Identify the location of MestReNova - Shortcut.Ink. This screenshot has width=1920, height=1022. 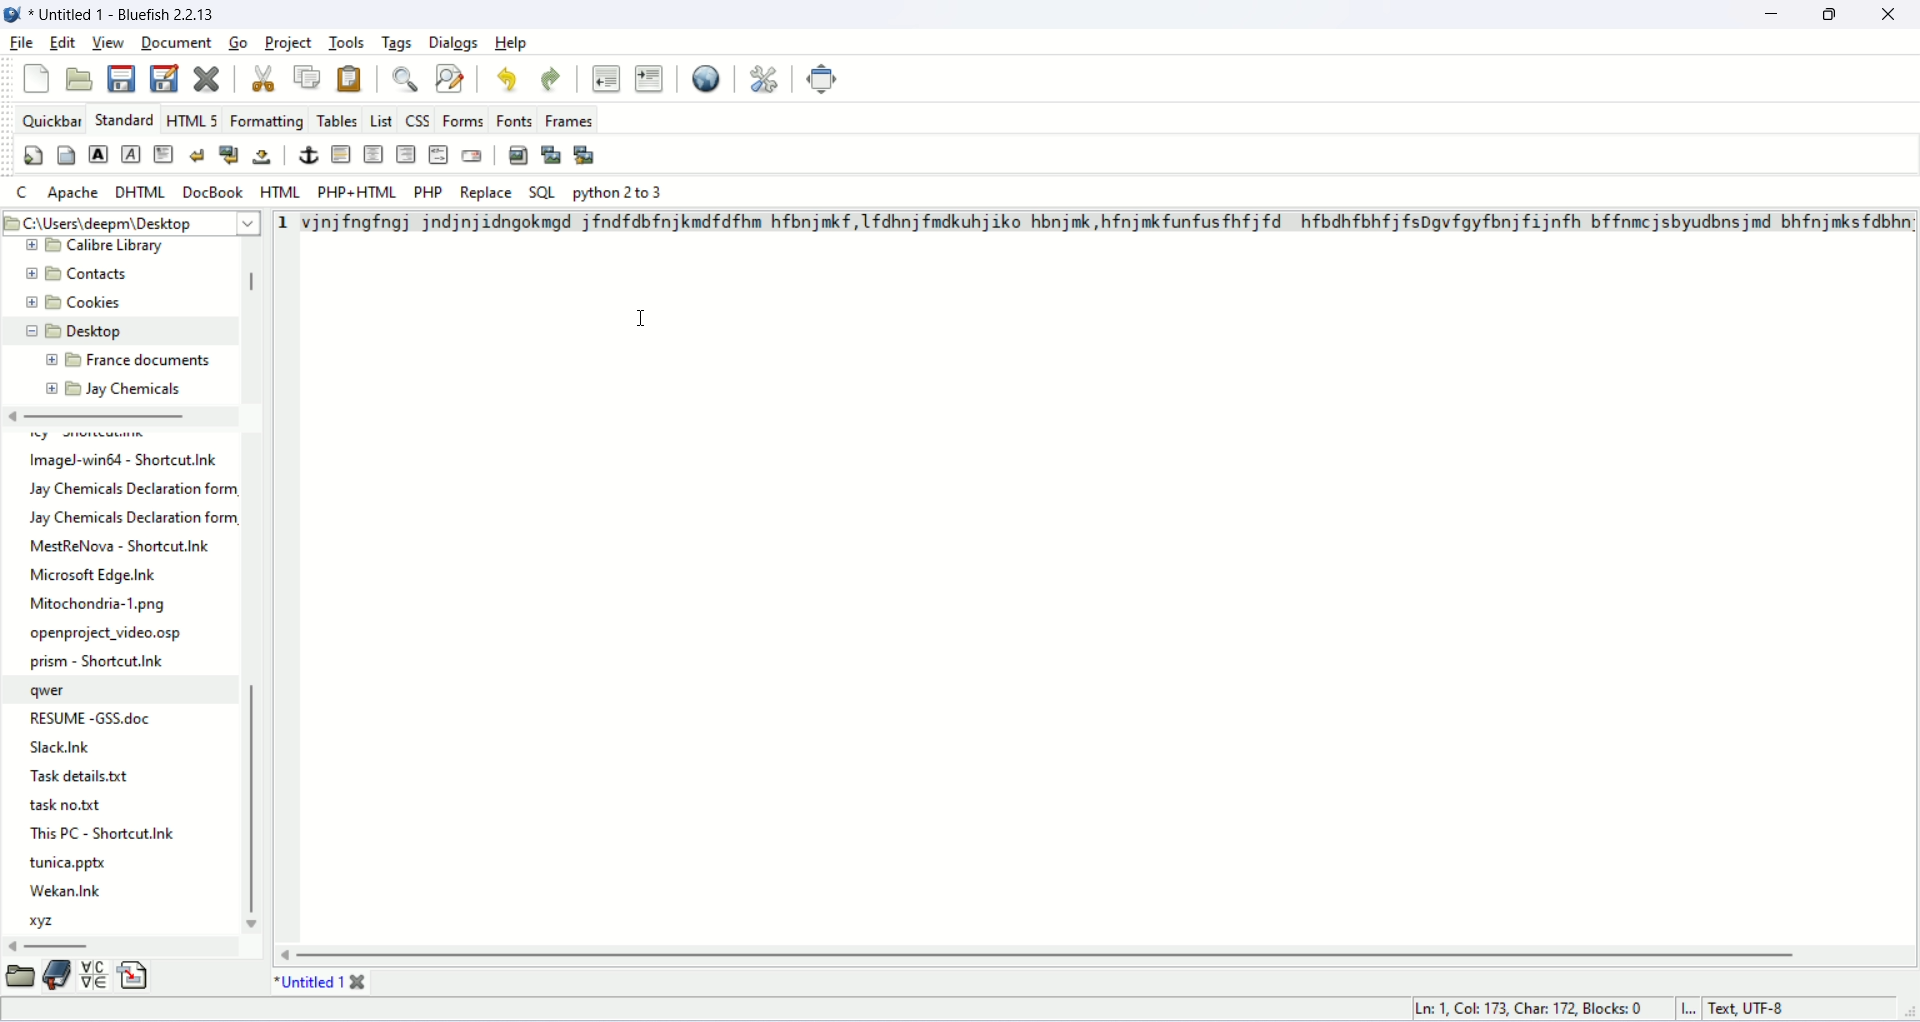
(124, 546).